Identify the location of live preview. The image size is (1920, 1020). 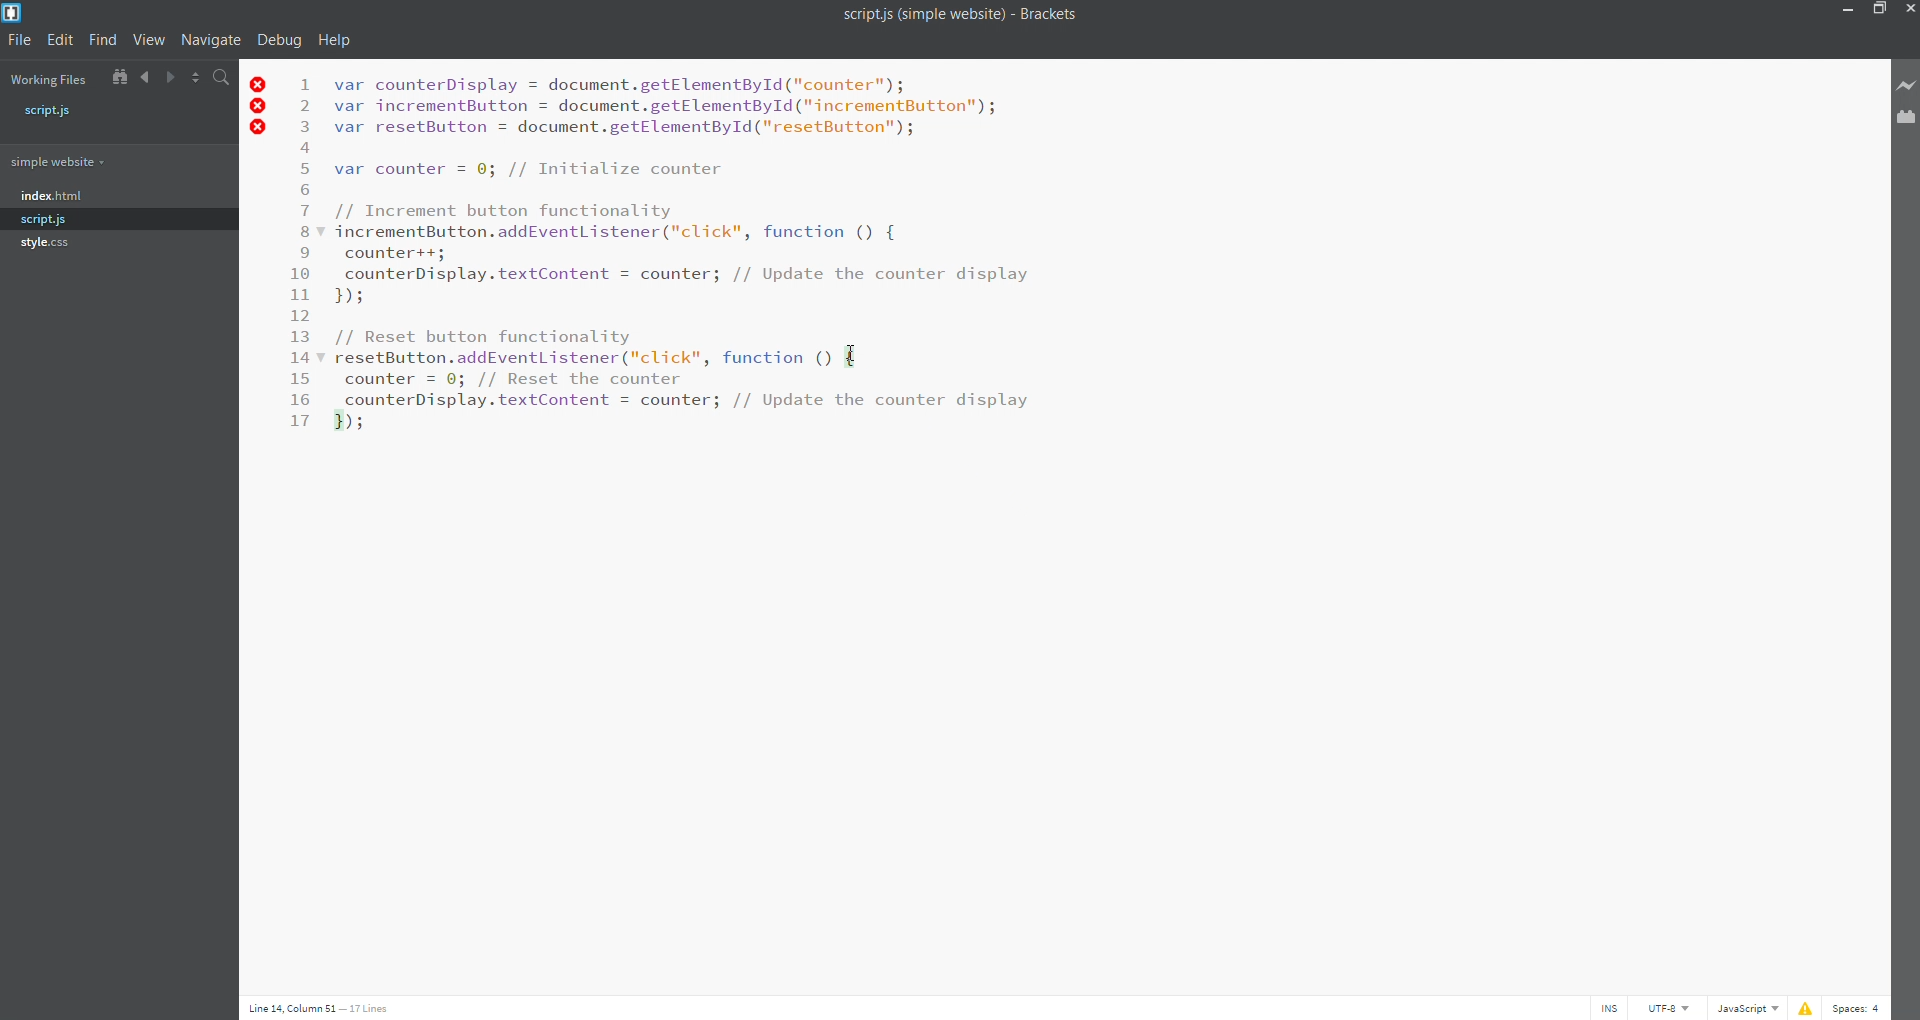
(1907, 85).